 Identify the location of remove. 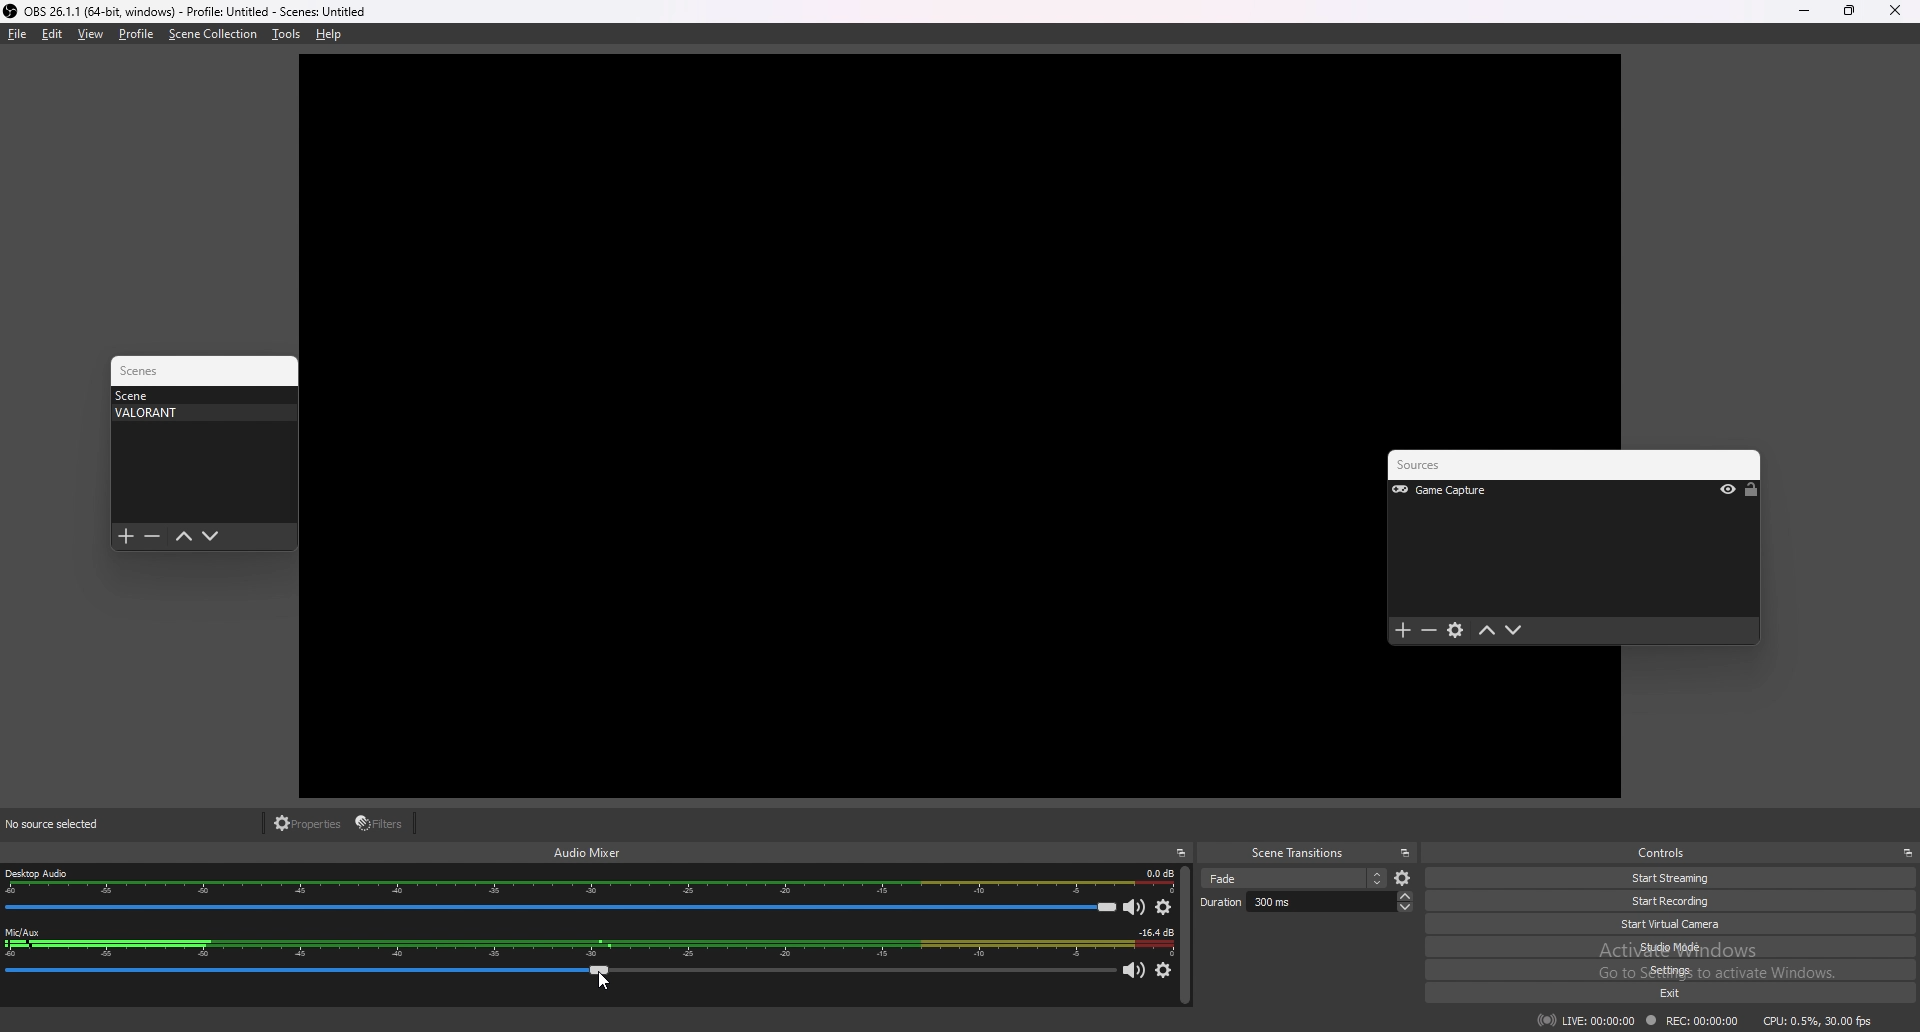
(1430, 632).